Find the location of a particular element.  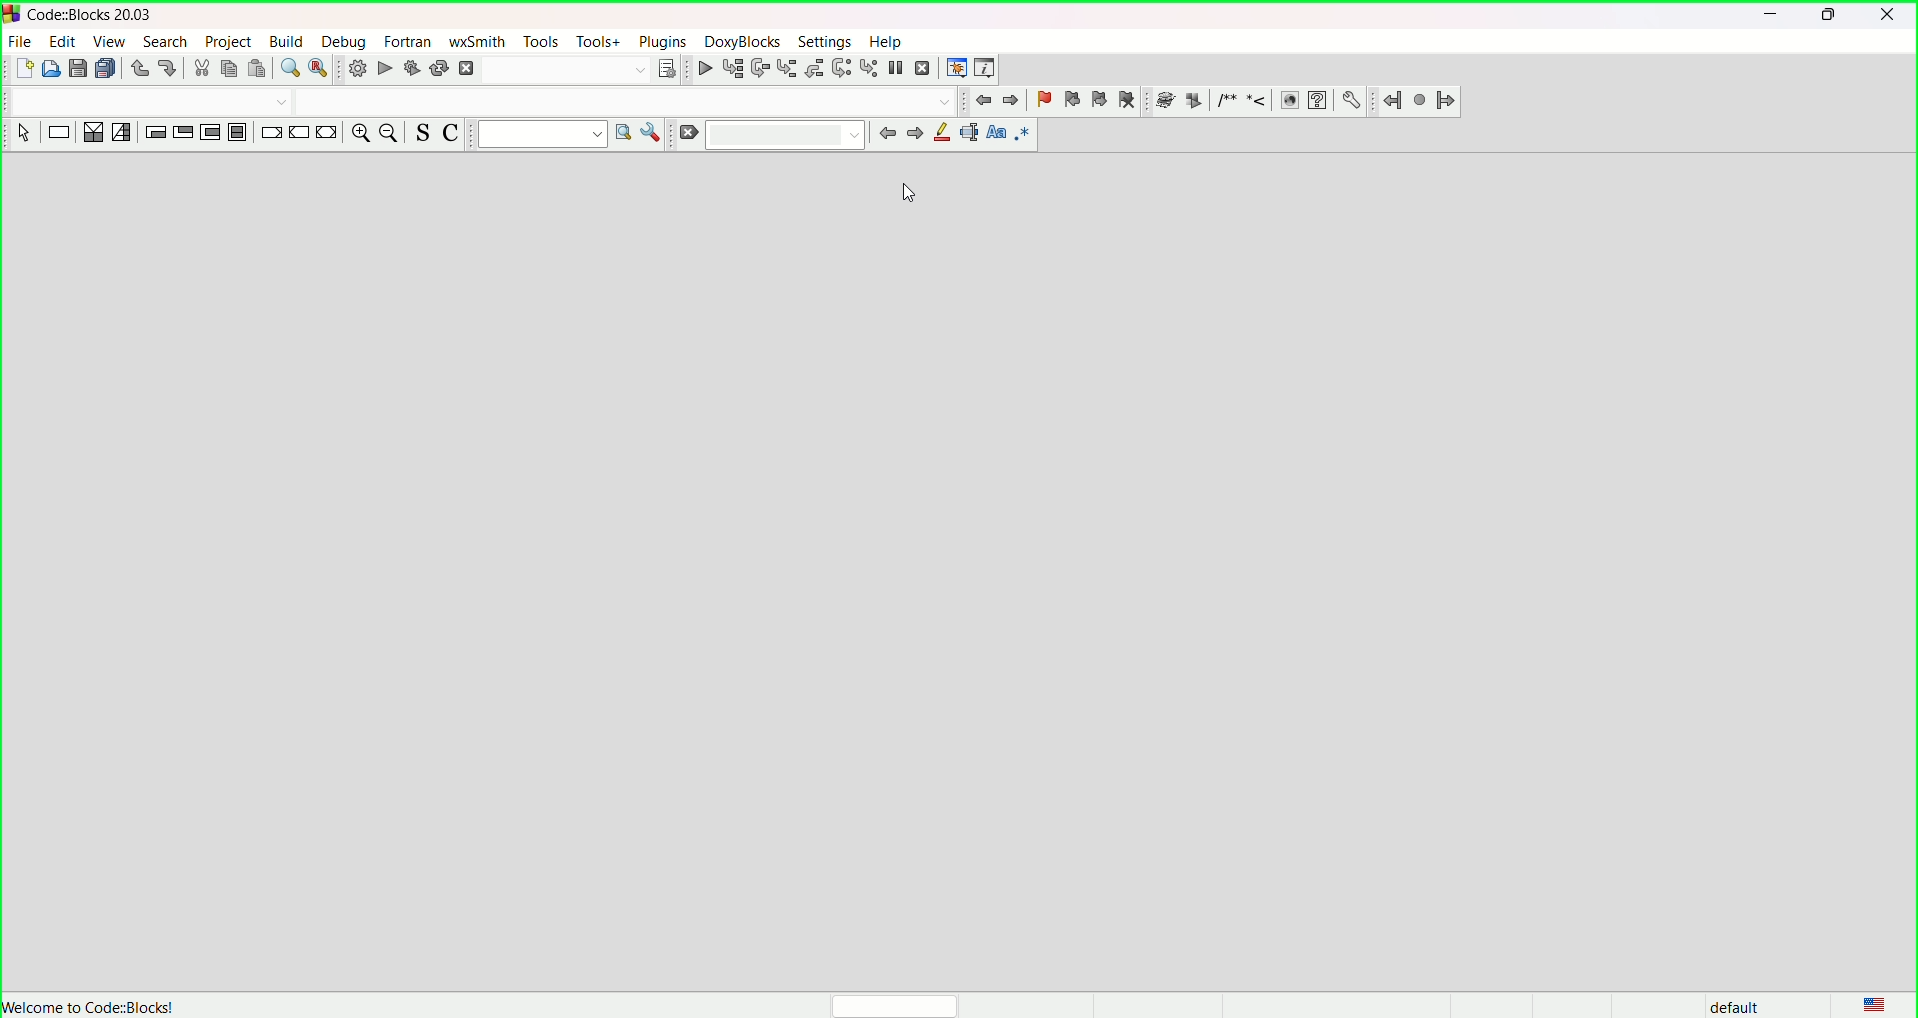

selection is located at coordinates (123, 133).